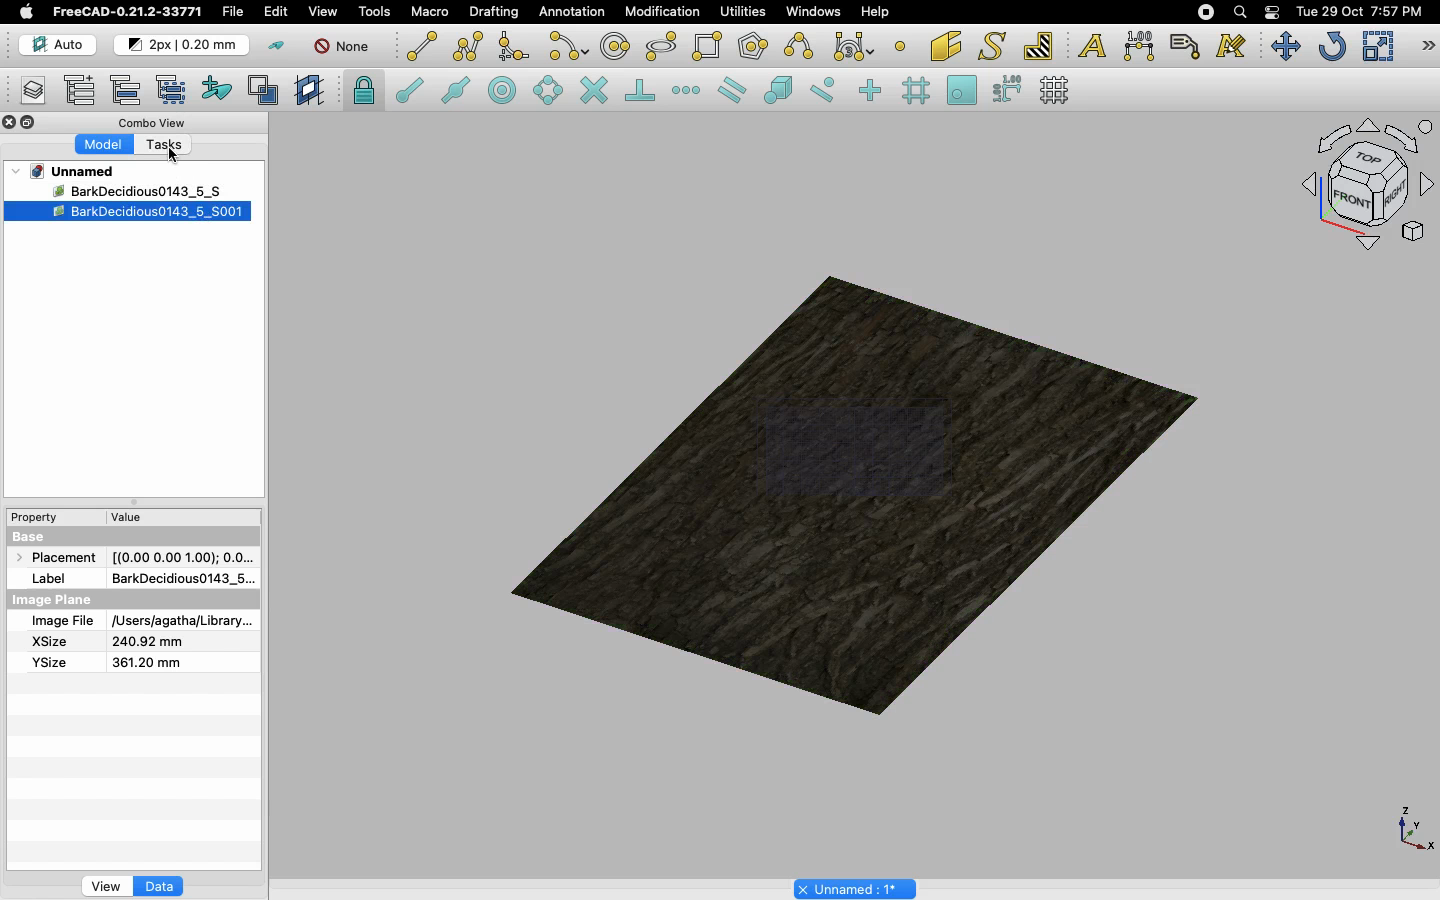 The height and width of the screenshot is (900, 1440). I want to click on Label, so click(1188, 46).